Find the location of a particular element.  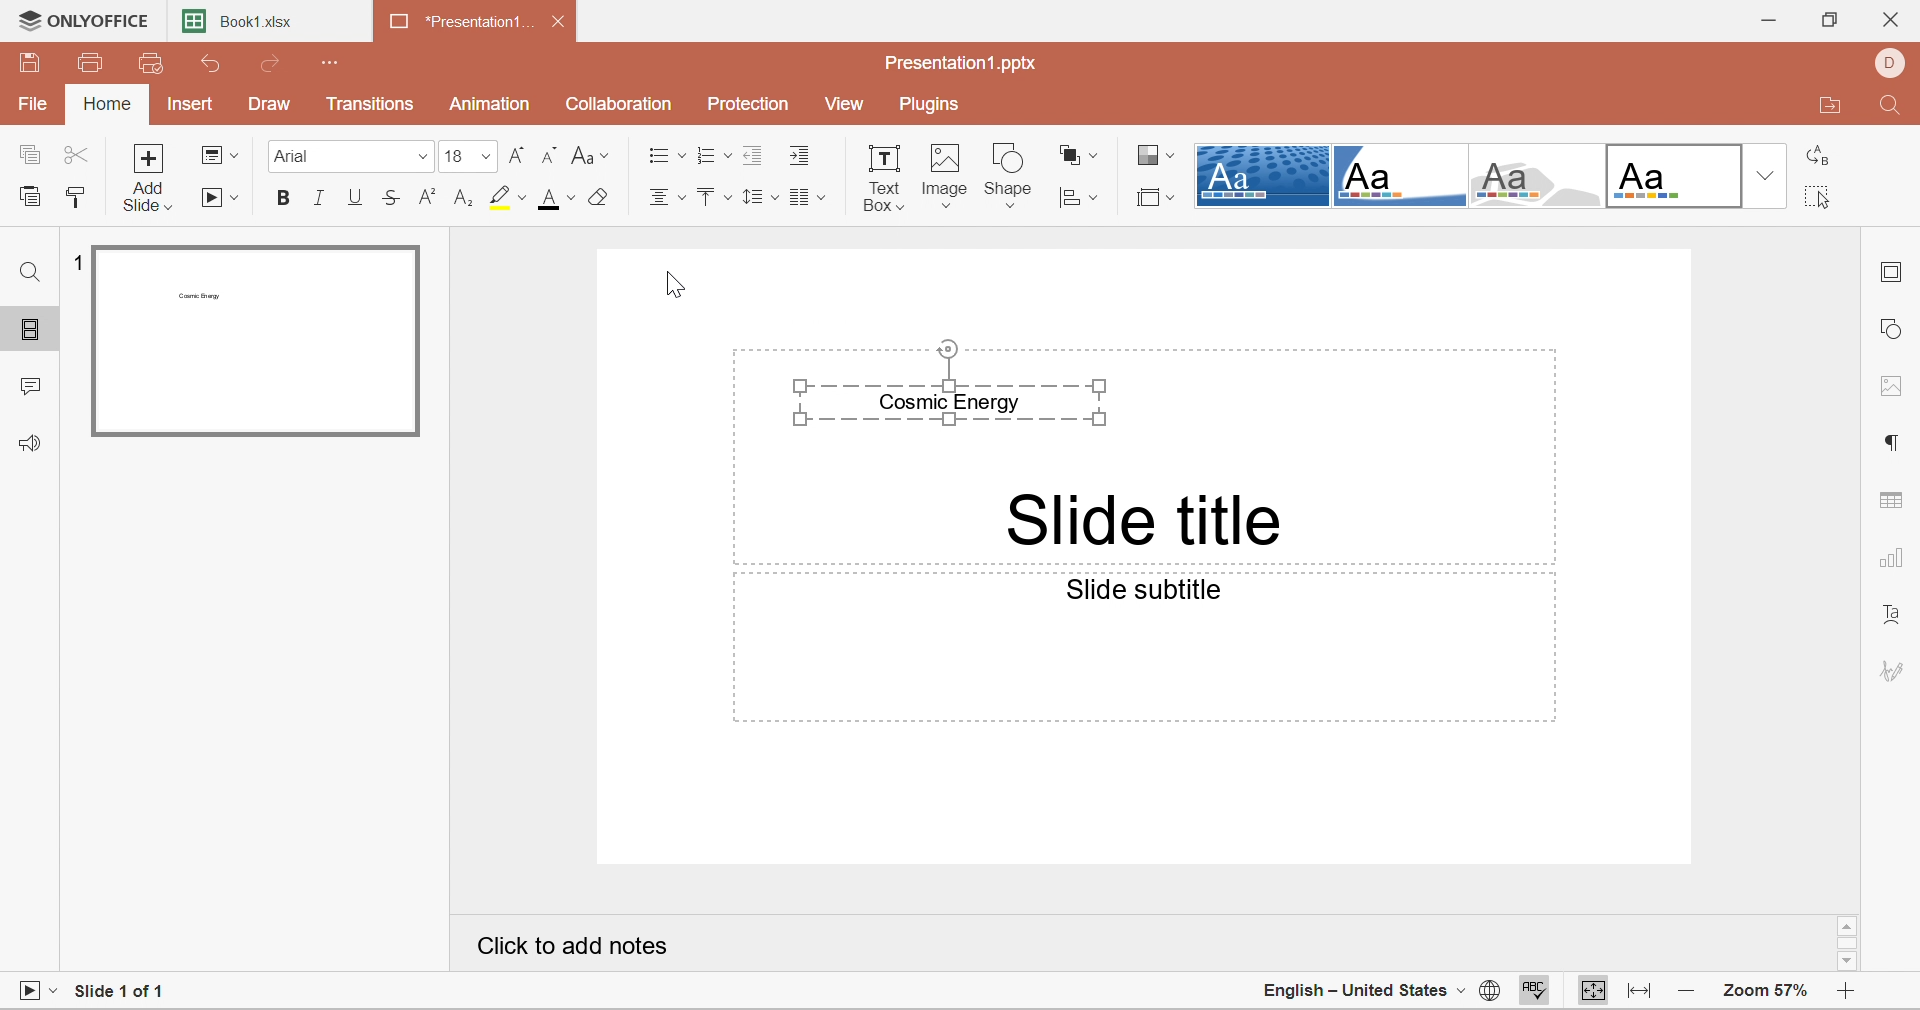

Image is located at coordinates (947, 177).